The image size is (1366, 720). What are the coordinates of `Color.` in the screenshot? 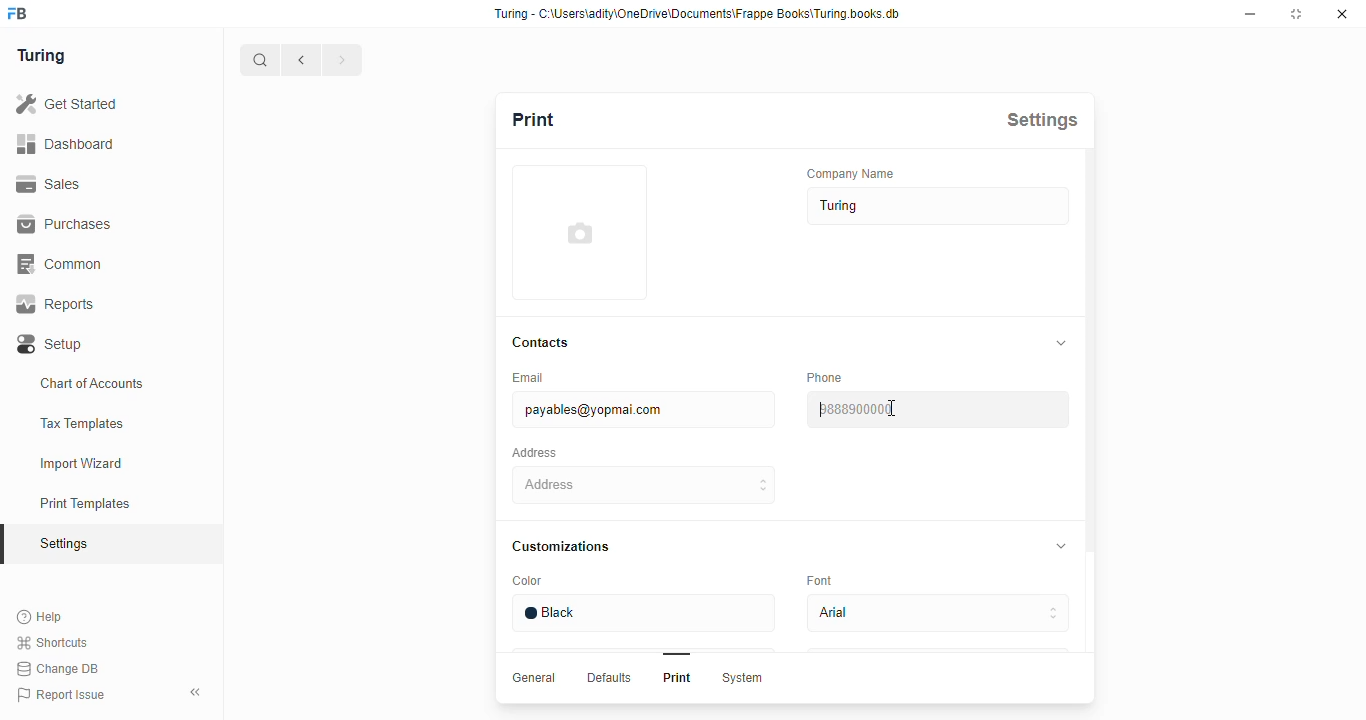 It's located at (529, 582).